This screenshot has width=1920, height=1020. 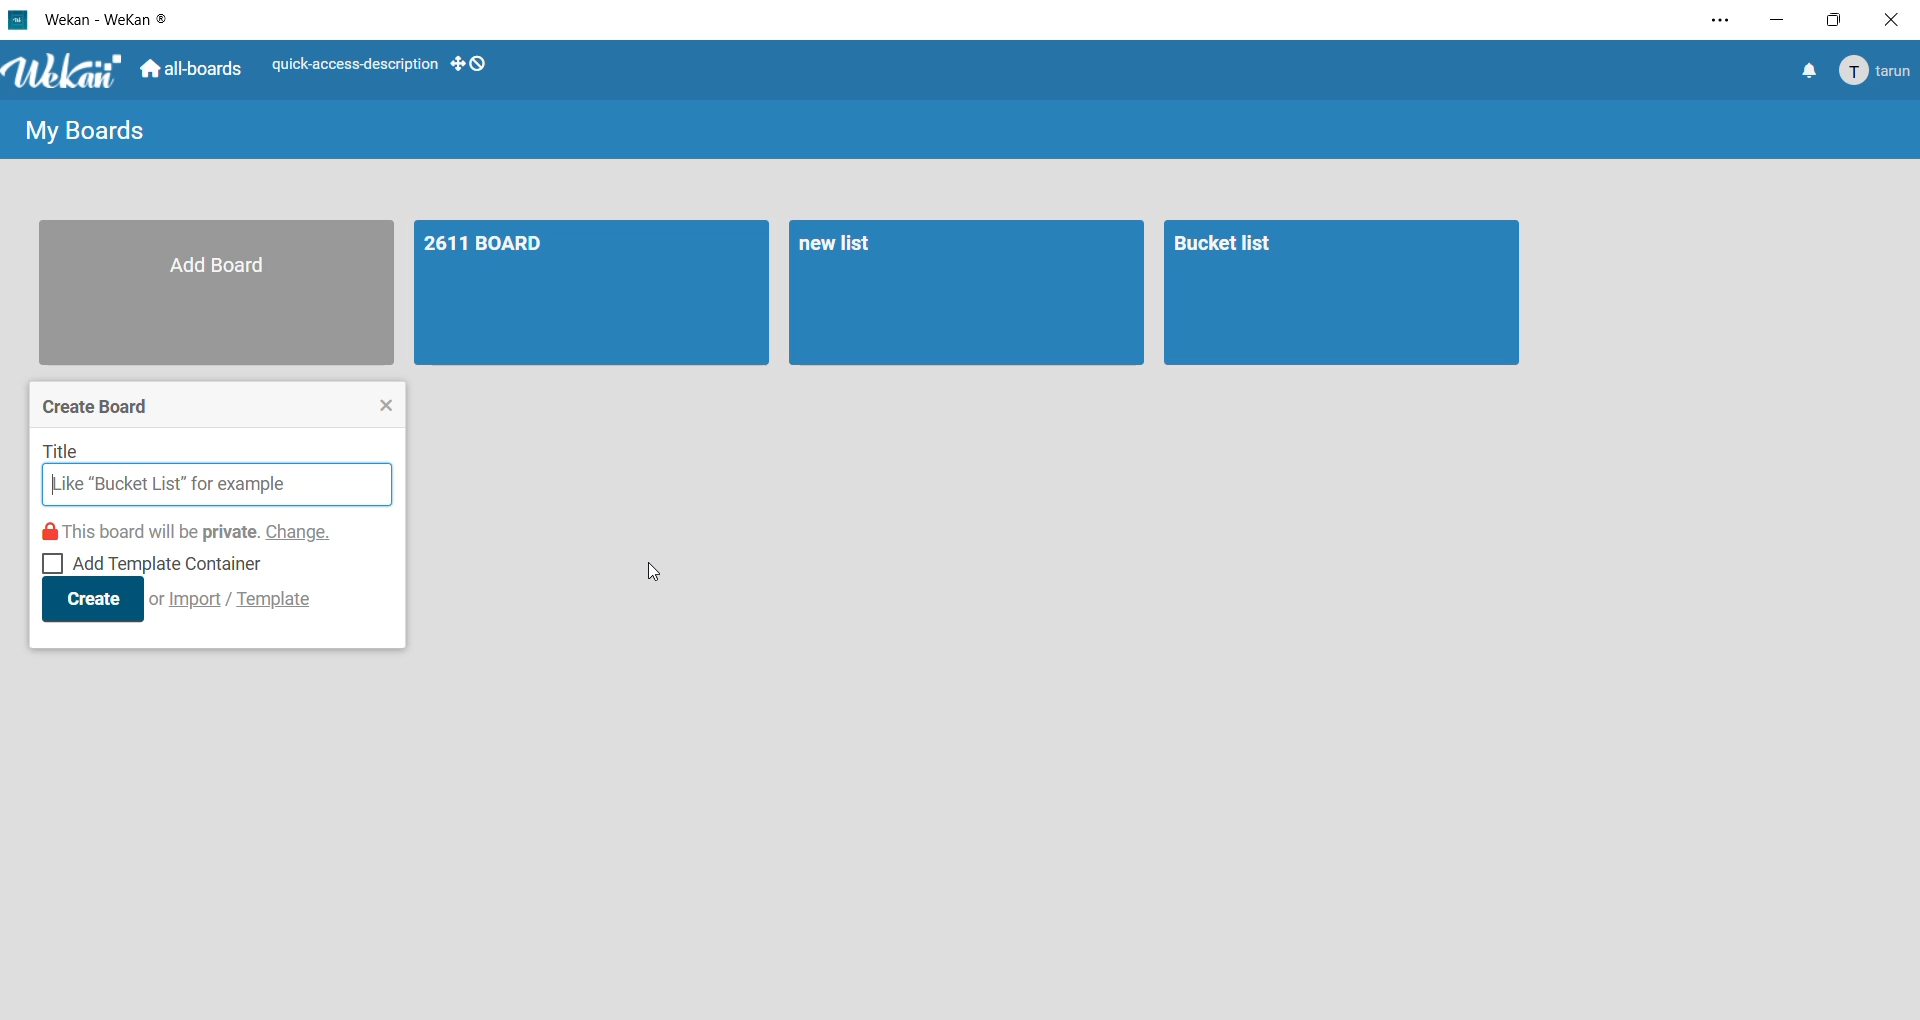 I want to click on notifications, so click(x=1801, y=71).